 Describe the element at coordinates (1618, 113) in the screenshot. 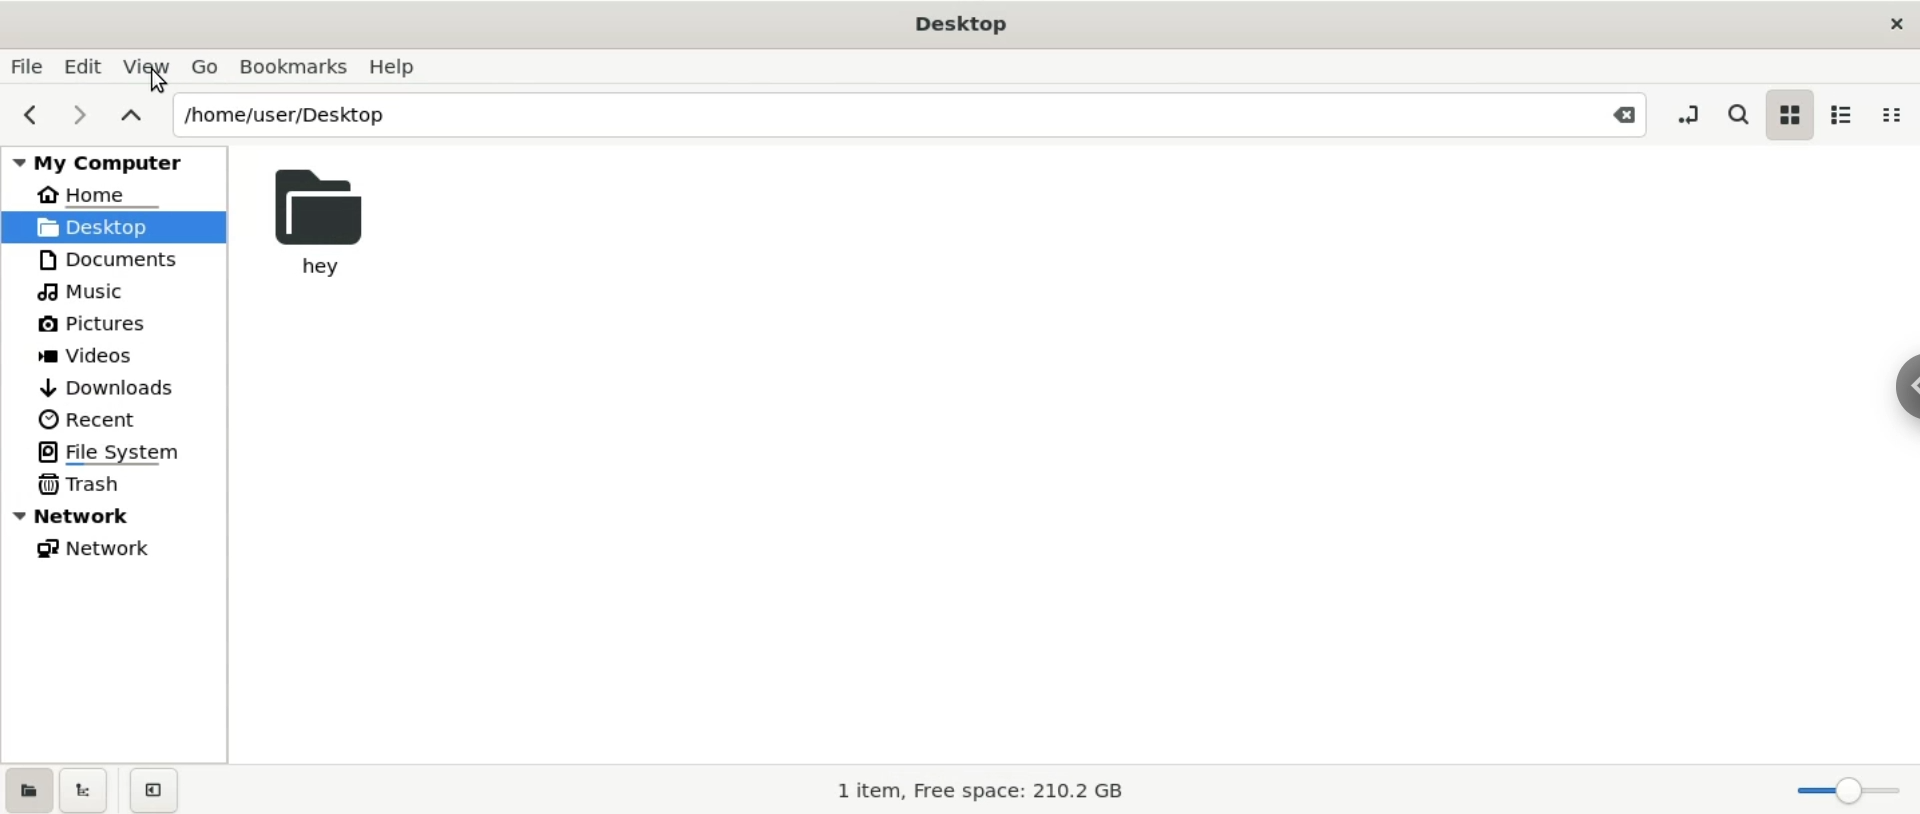

I see `Close` at that location.